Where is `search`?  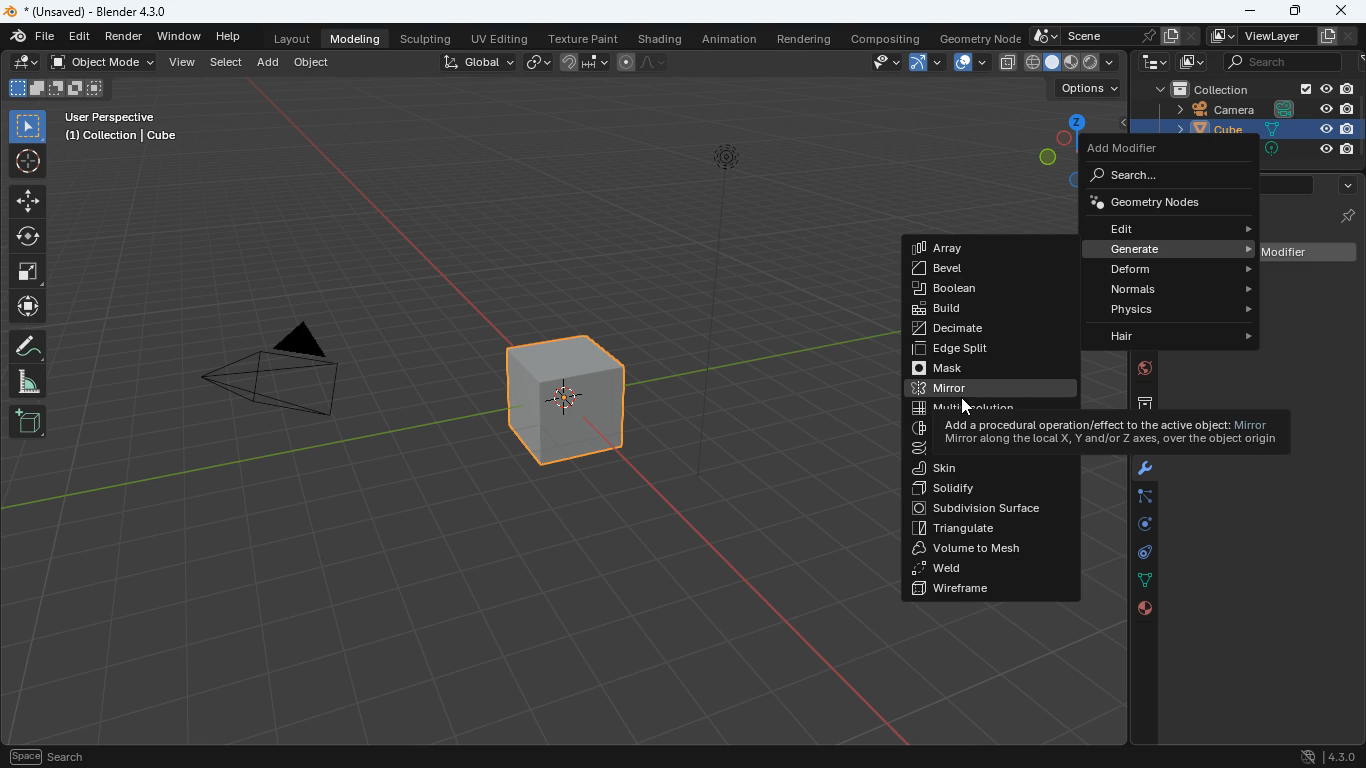
search is located at coordinates (1141, 176).